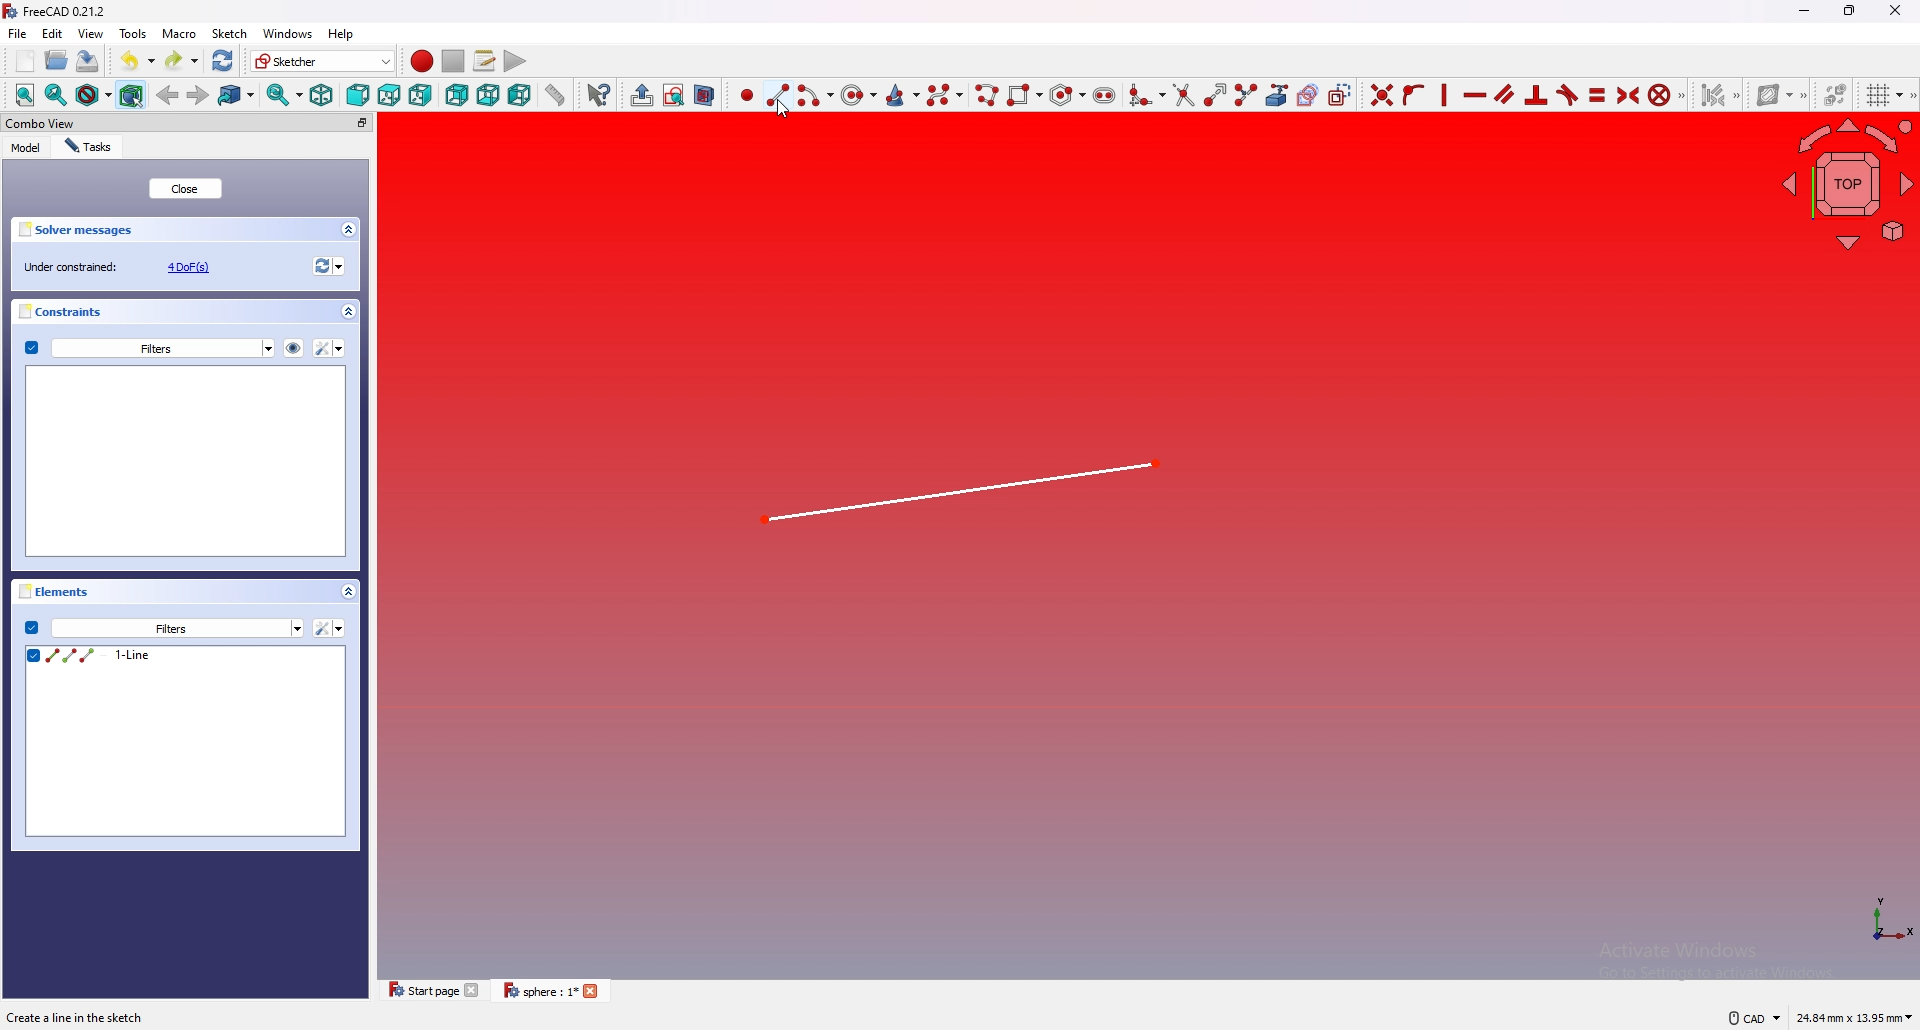 The image size is (1920, 1030). Describe the element at coordinates (1801, 13) in the screenshot. I see `Minimize` at that location.